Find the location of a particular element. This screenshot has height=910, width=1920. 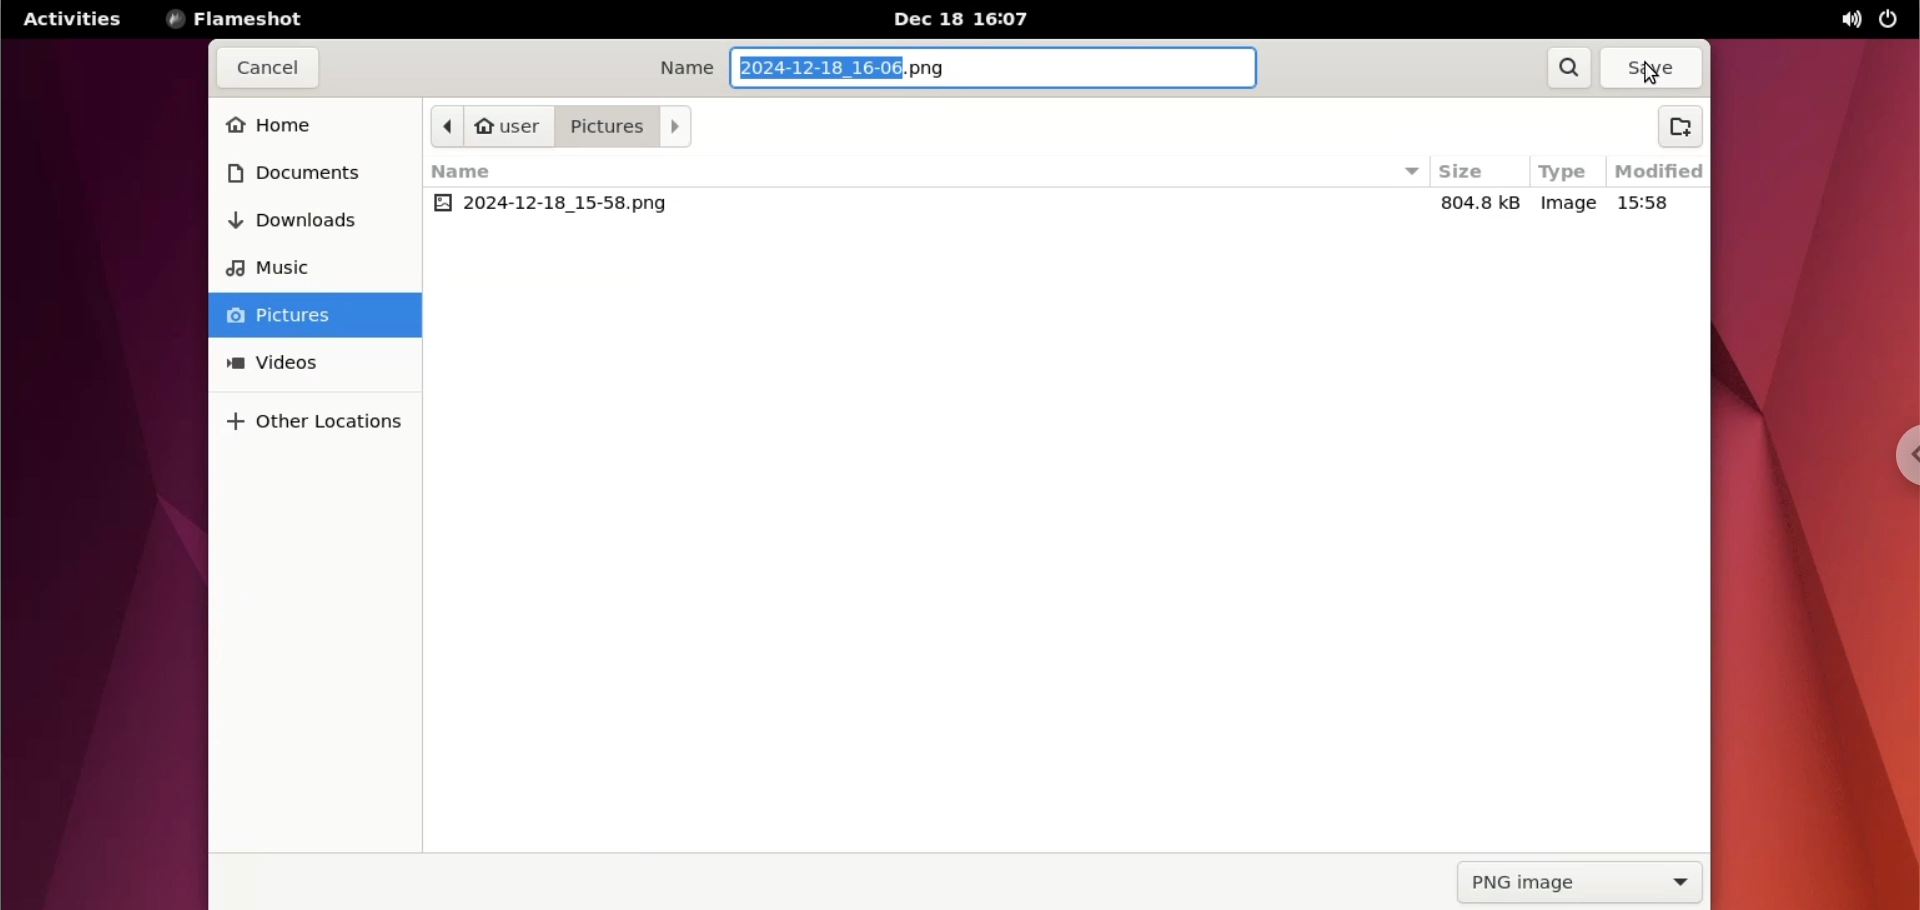

size label is located at coordinates (1465, 172).